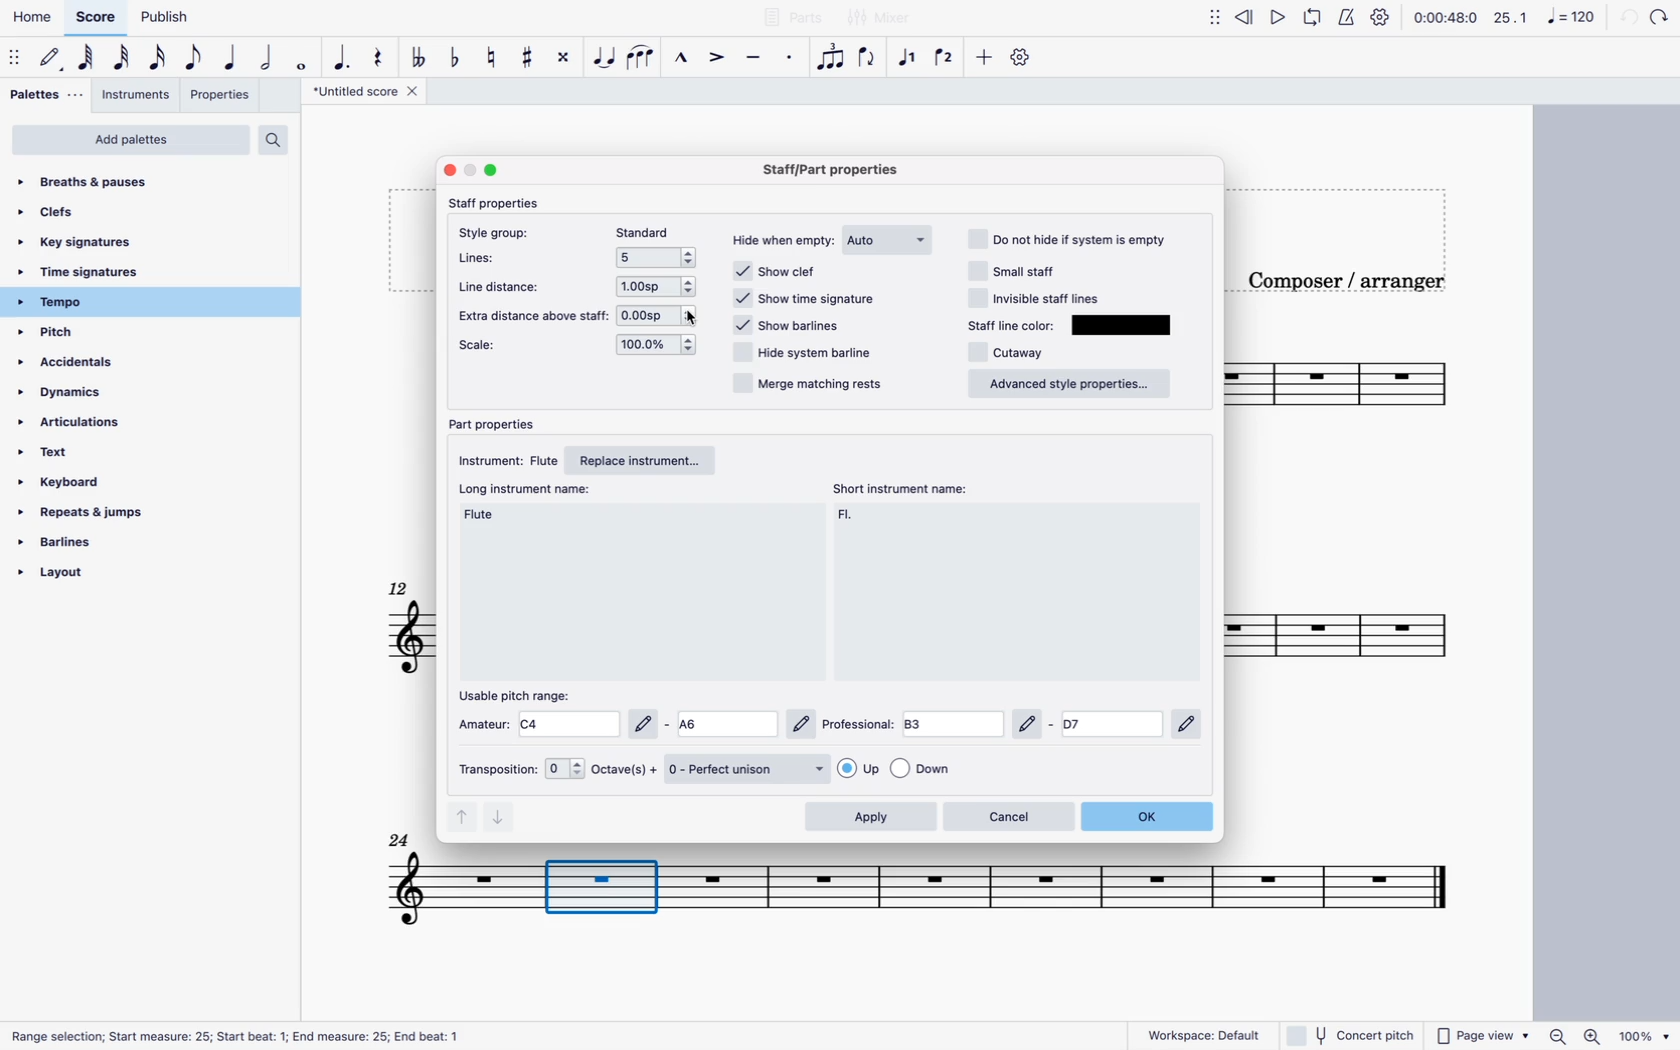 This screenshot has width=1680, height=1050. I want to click on settings, so click(1026, 60).